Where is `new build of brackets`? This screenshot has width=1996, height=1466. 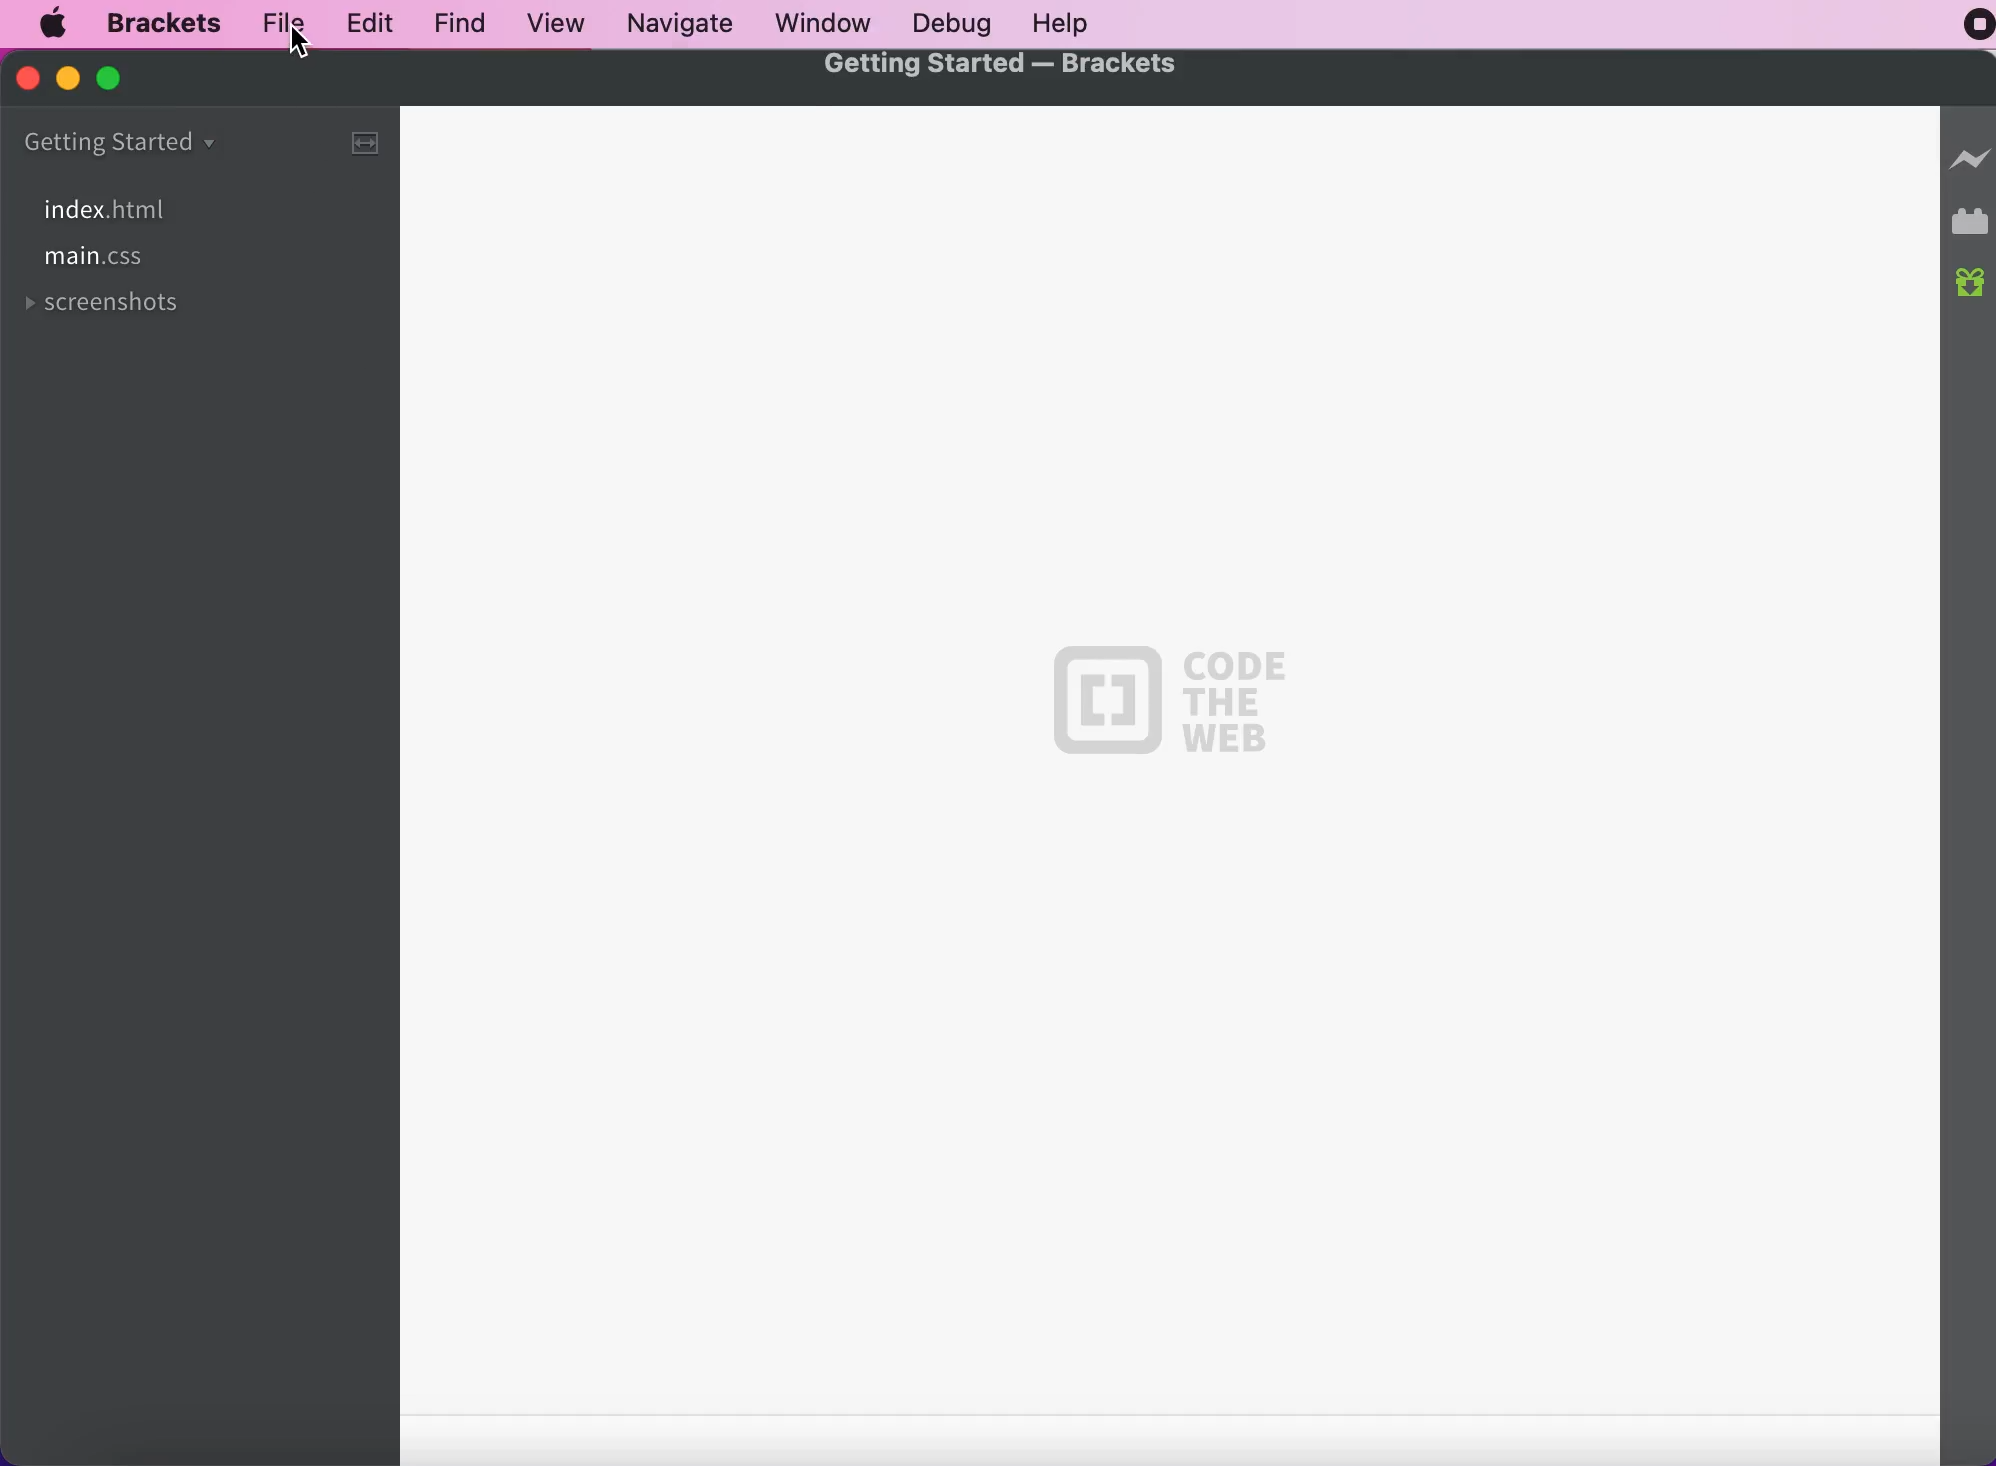 new build of brackets is located at coordinates (1970, 284).